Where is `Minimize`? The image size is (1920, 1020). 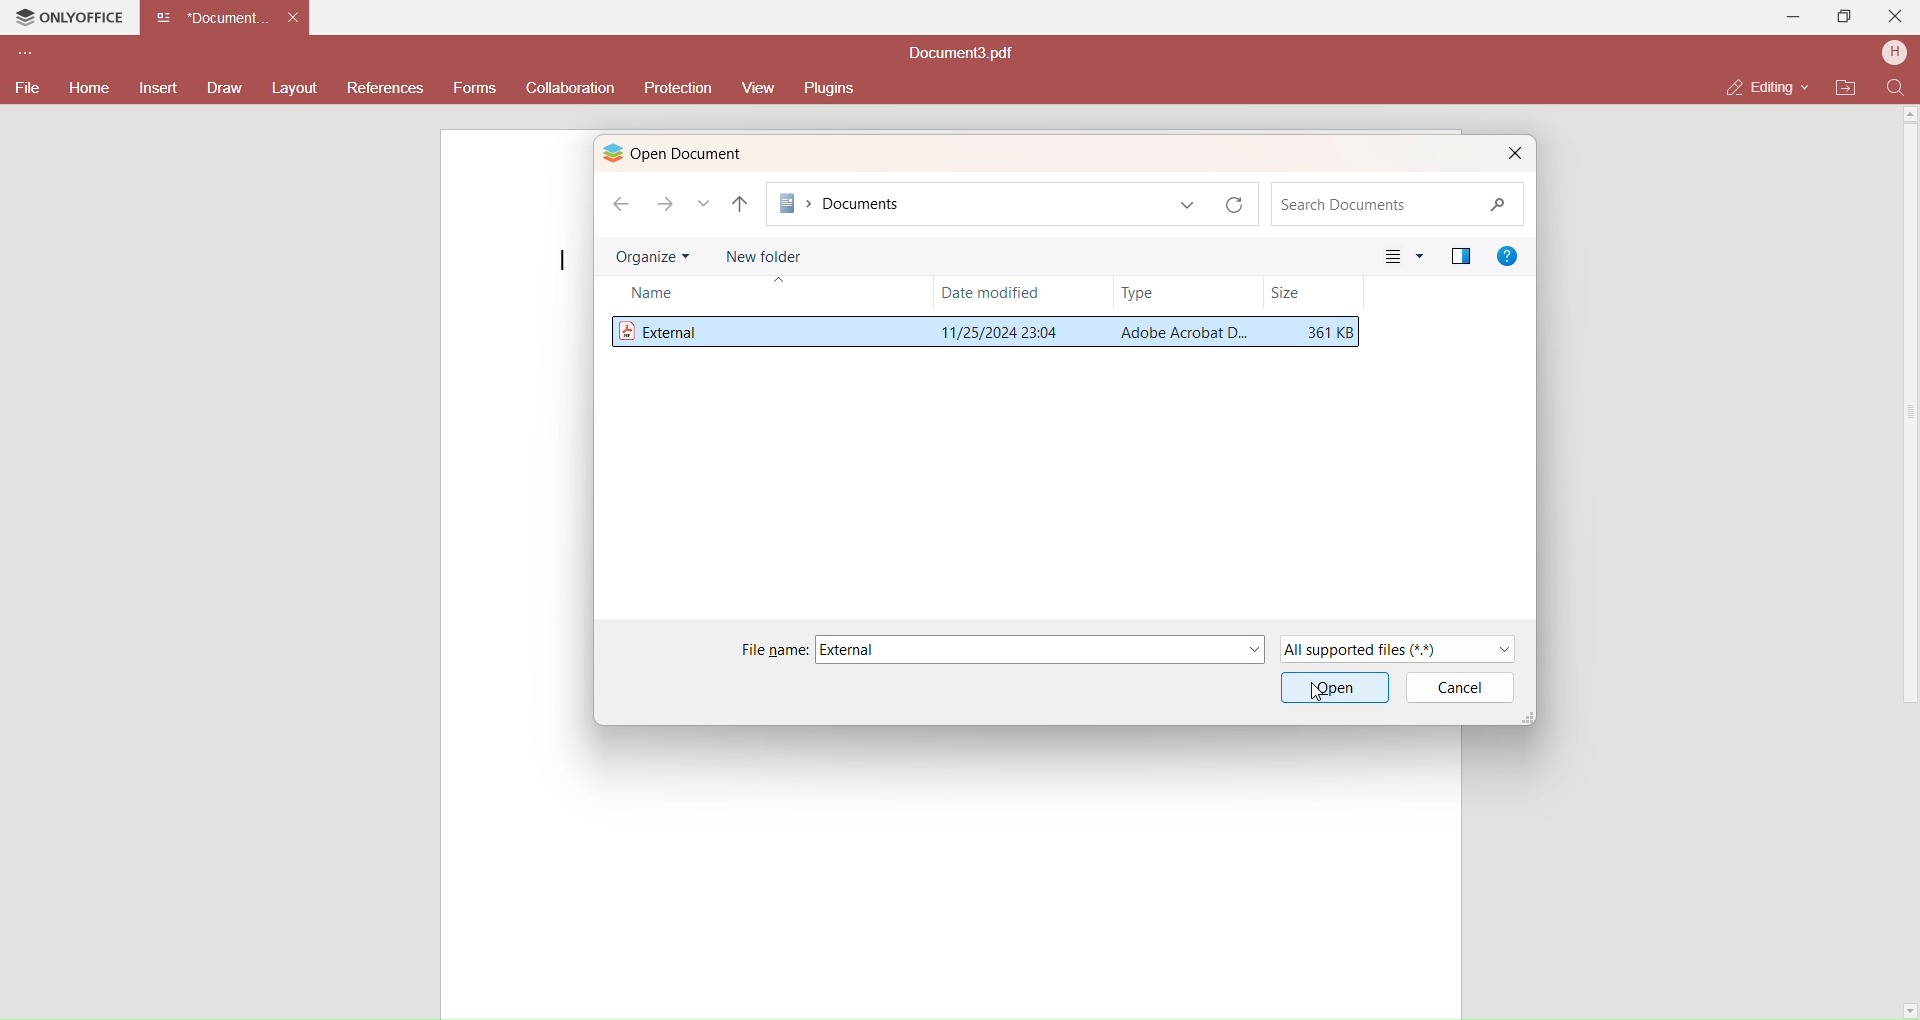
Minimize is located at coordinates (1794, 17).